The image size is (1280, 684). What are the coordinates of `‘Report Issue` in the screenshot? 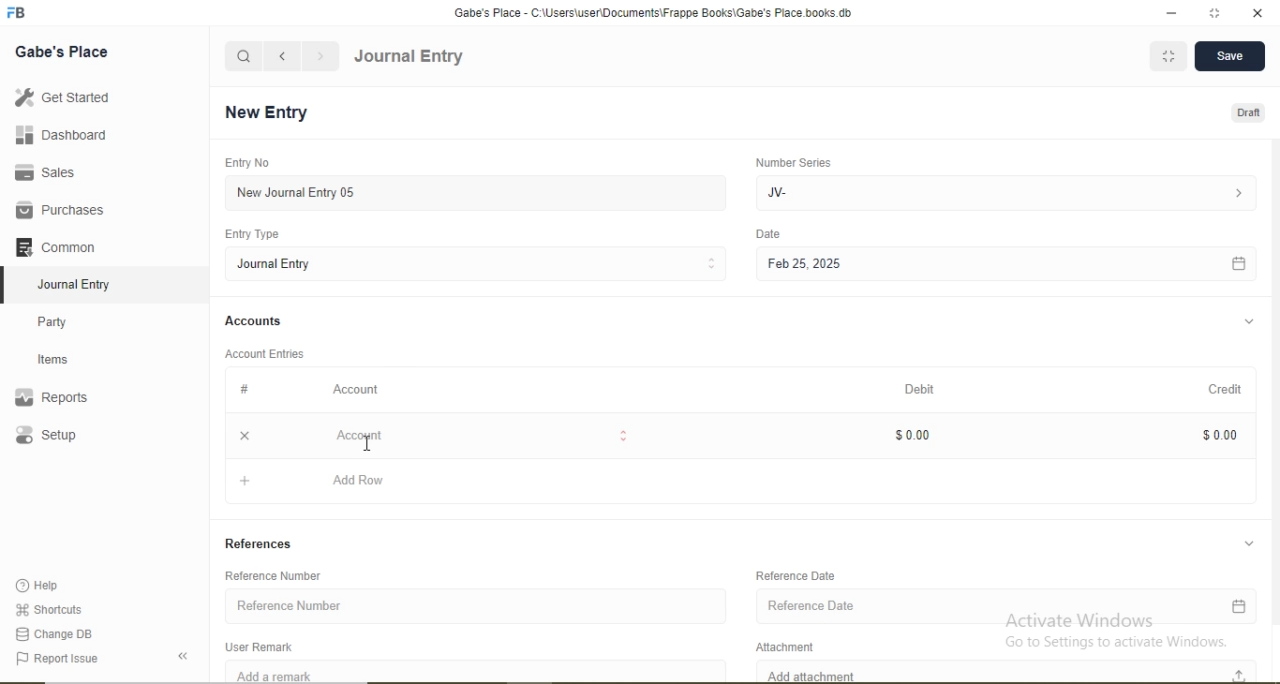 It's located at (78, 659).